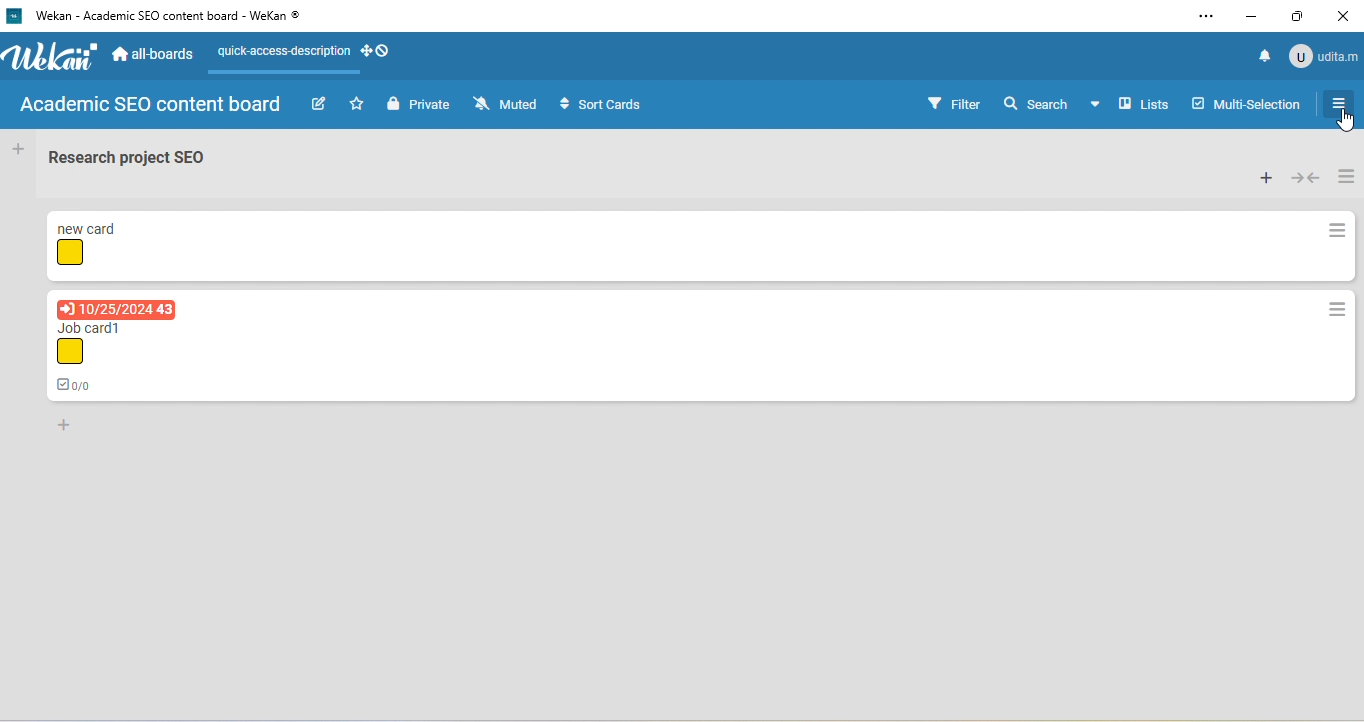 This screenshot has width=1364, height=722. Describe the element at coordinates (72, 428) in the screenshot. I see `add card to bottom ` at that location.